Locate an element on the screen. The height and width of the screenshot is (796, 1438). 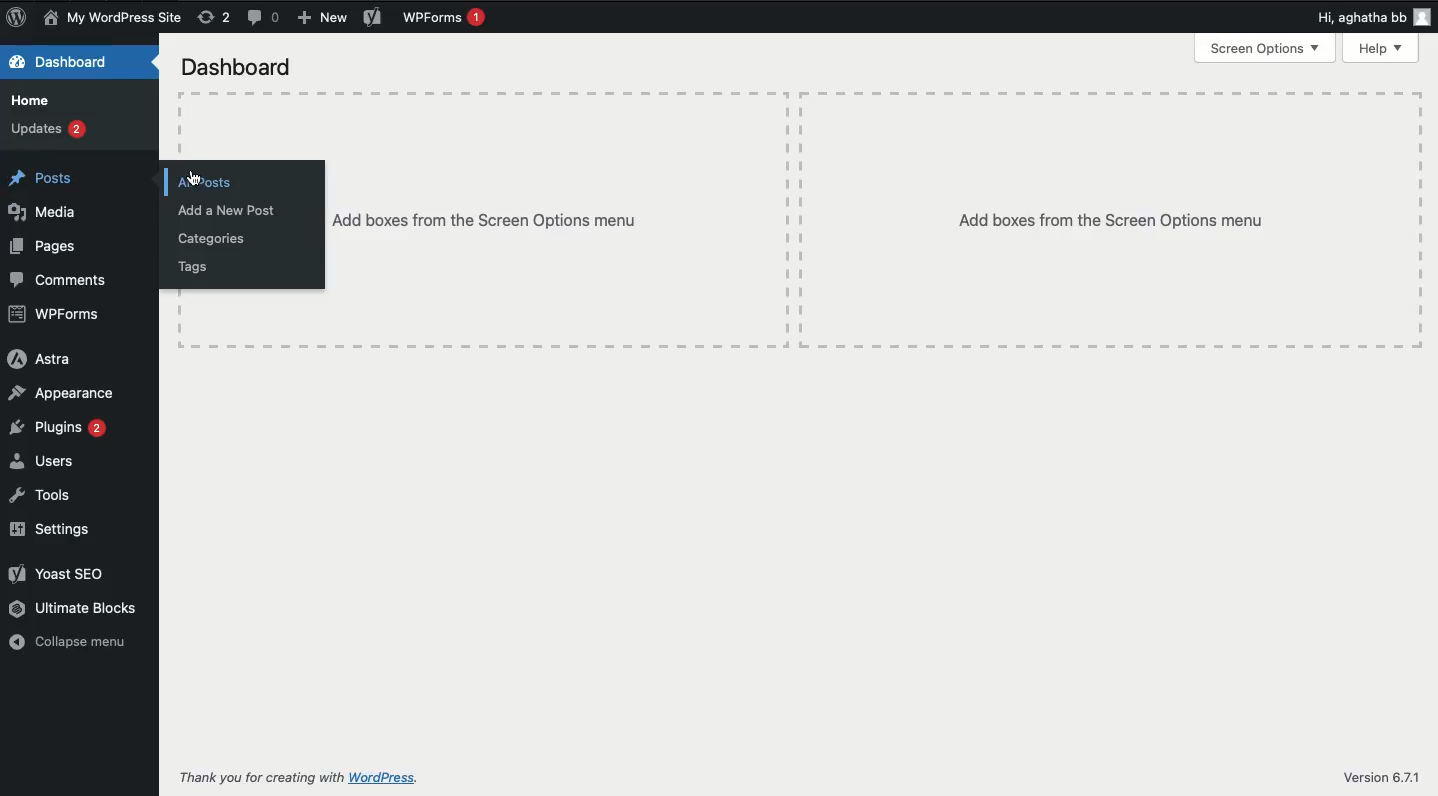
Help is located at coordinates (1381, 49).